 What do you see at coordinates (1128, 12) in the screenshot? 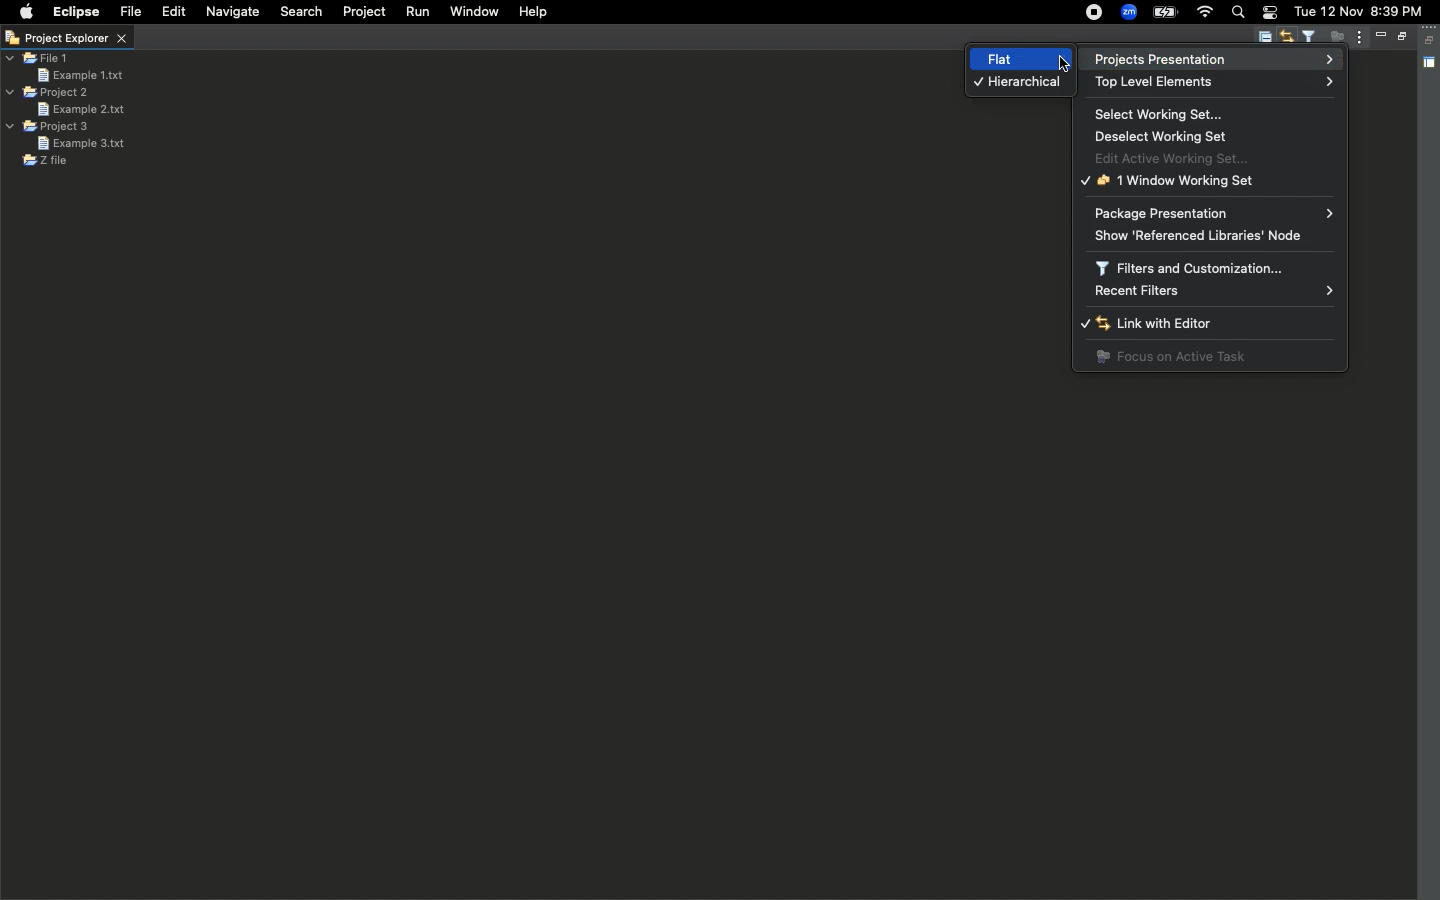
I see `Zoom` at bounding box center [1128, 12].